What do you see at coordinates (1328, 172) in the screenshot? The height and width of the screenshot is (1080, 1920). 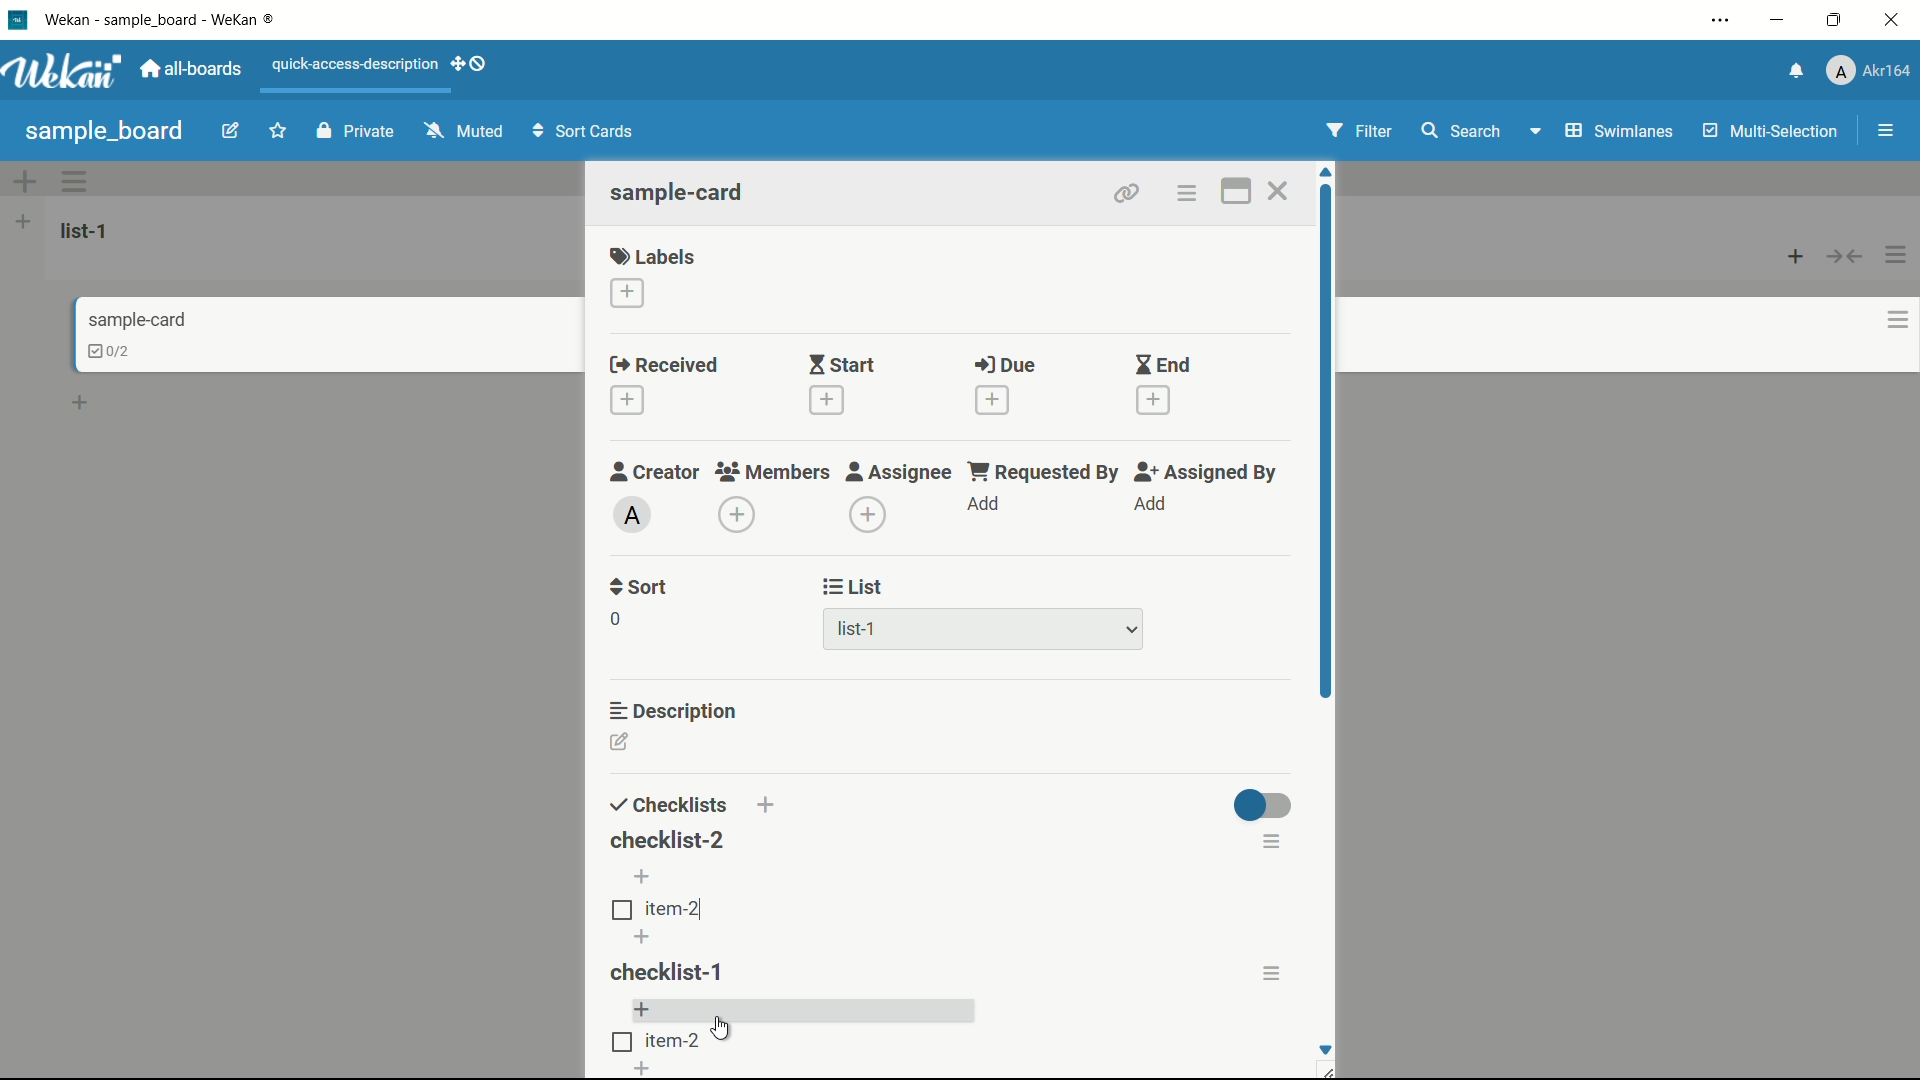 I see `scroll up` at bounding box center [1328, 172].